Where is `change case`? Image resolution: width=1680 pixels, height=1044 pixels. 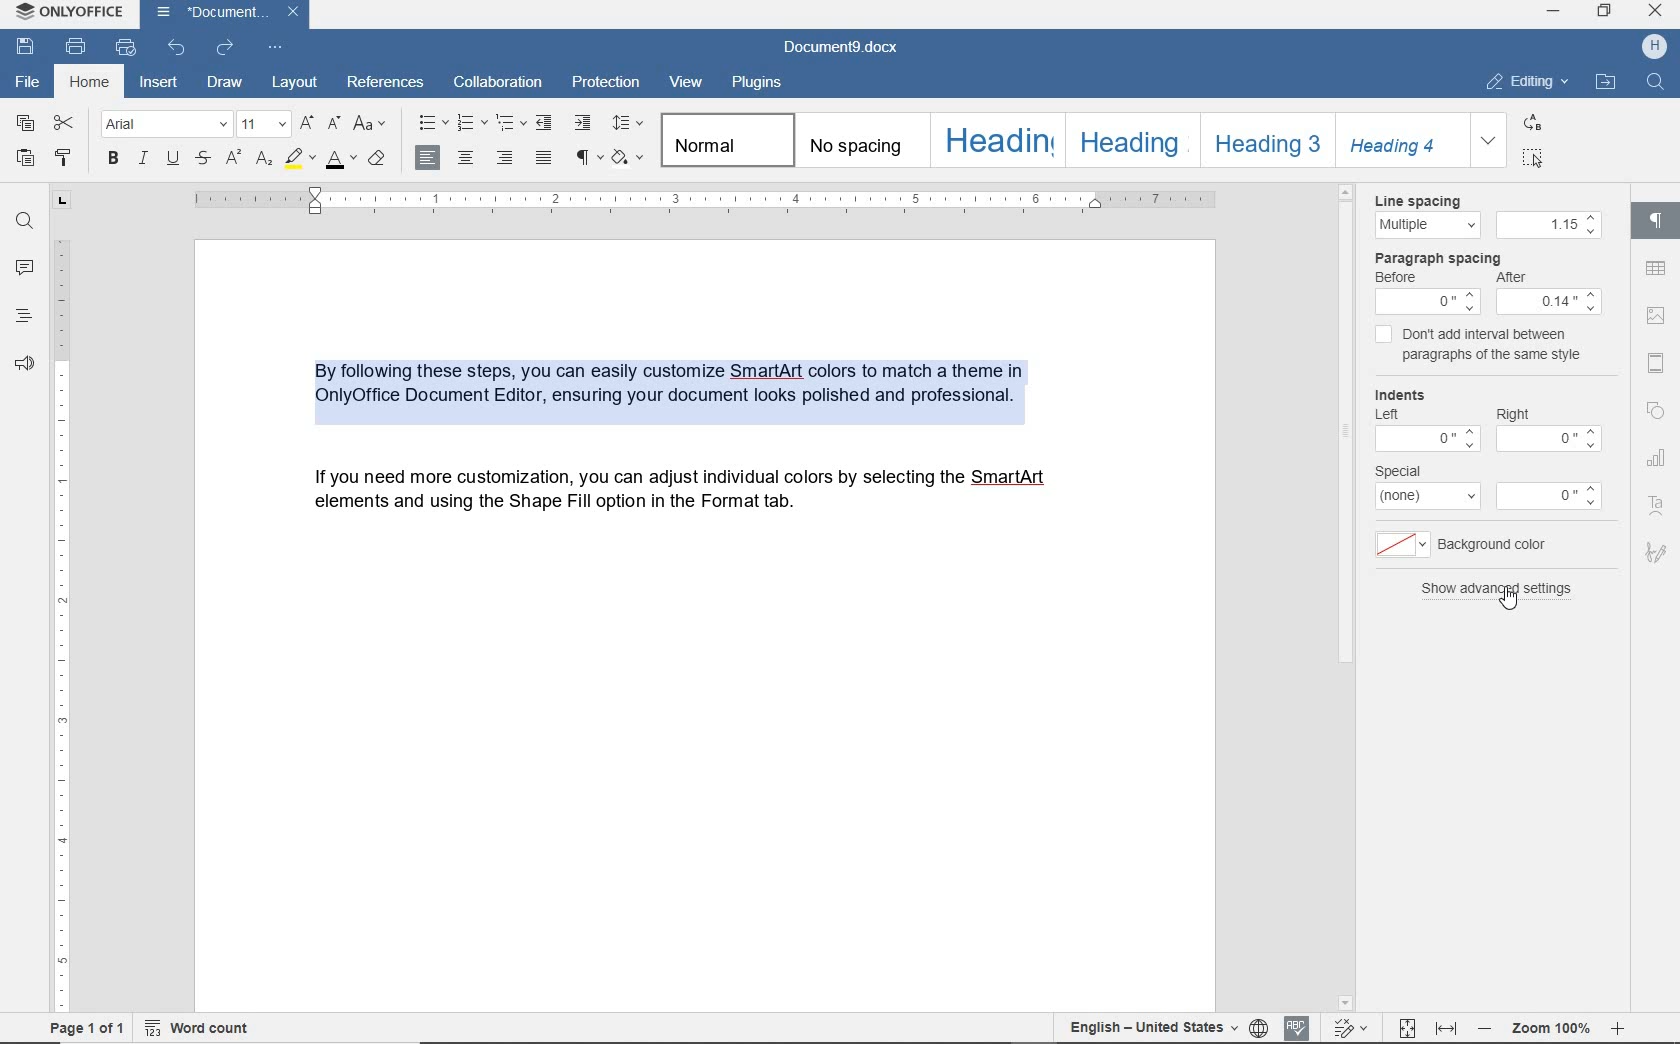
change case is located at coordinates (371, 122).